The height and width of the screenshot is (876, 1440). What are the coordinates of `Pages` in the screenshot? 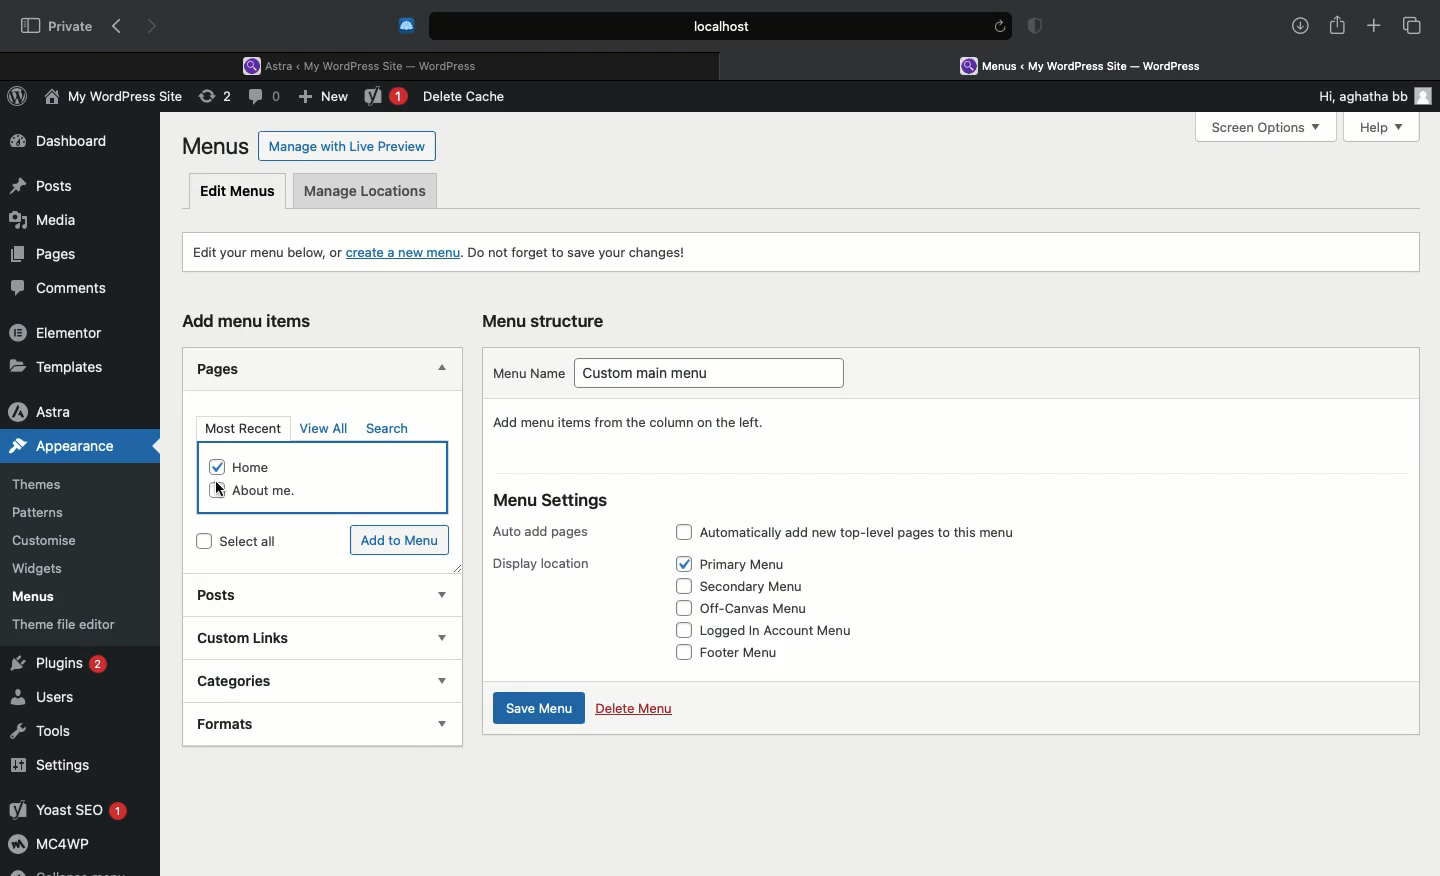 It's located at (40, 253).